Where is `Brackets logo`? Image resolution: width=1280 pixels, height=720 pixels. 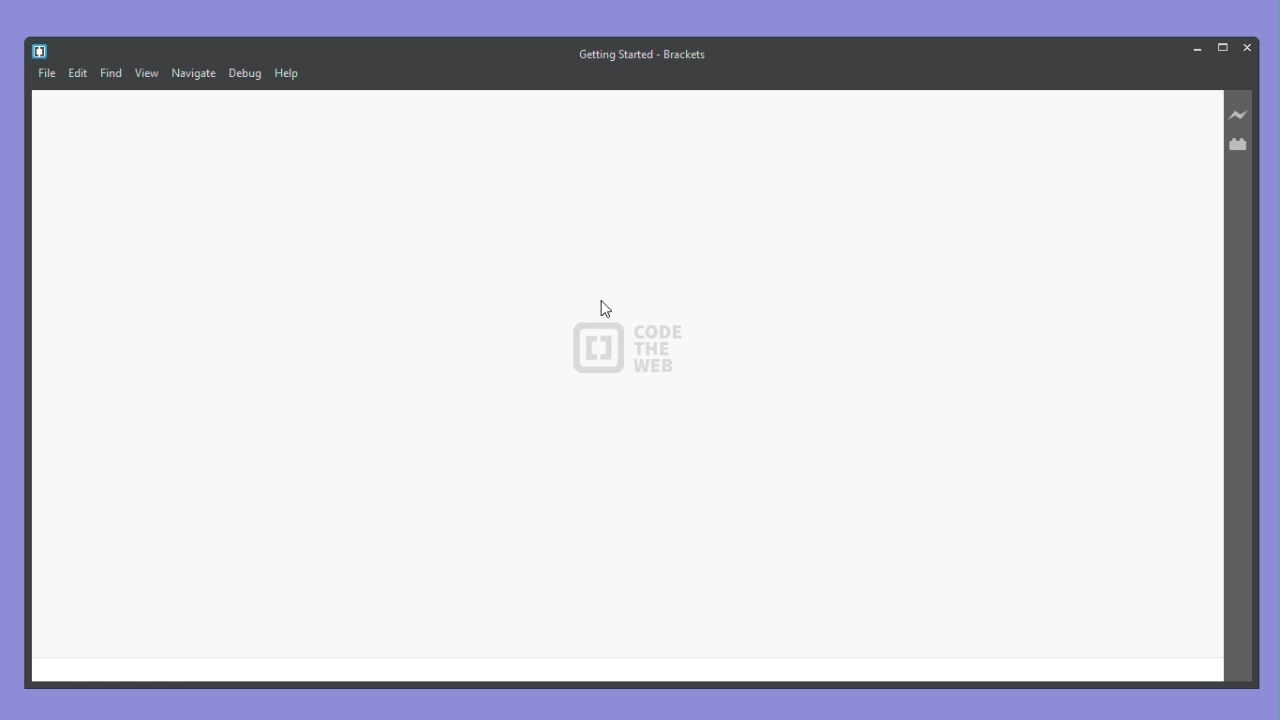
Brackets logo is located at coordinates (39, 49).